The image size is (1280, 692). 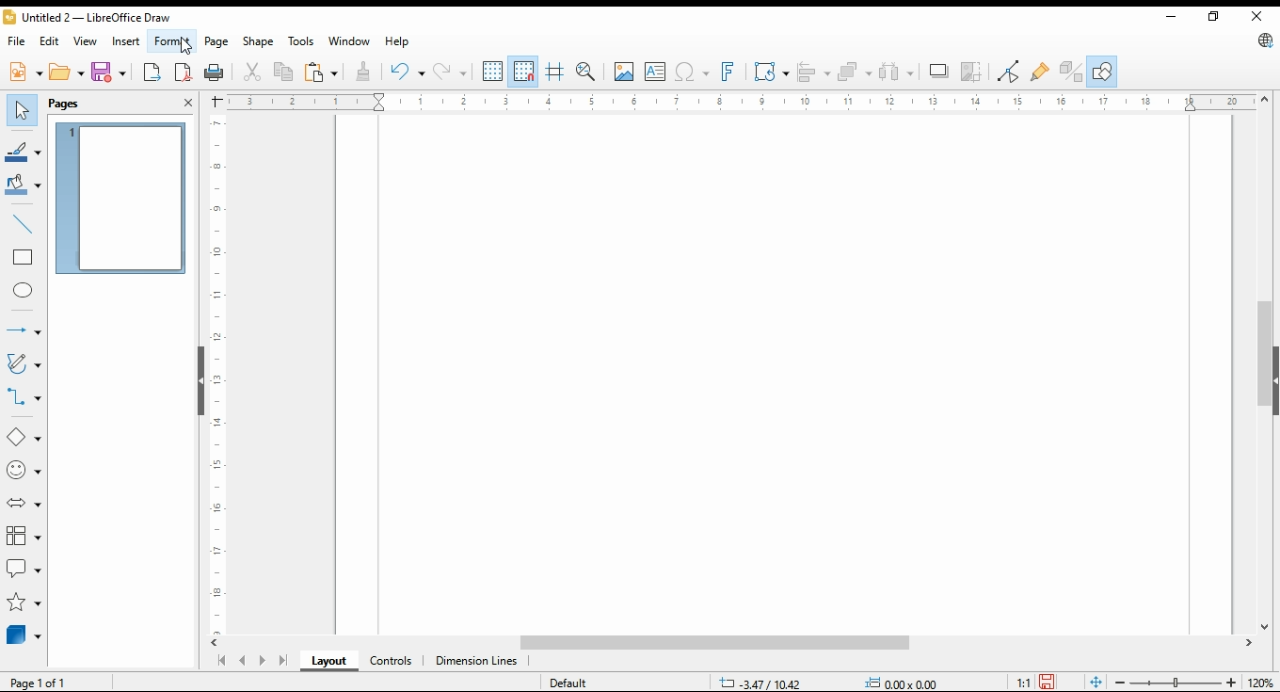 What do you see at coordinates (25, 536) in the screenshot?
I see `flowchart` at bounding box center [25, 536].